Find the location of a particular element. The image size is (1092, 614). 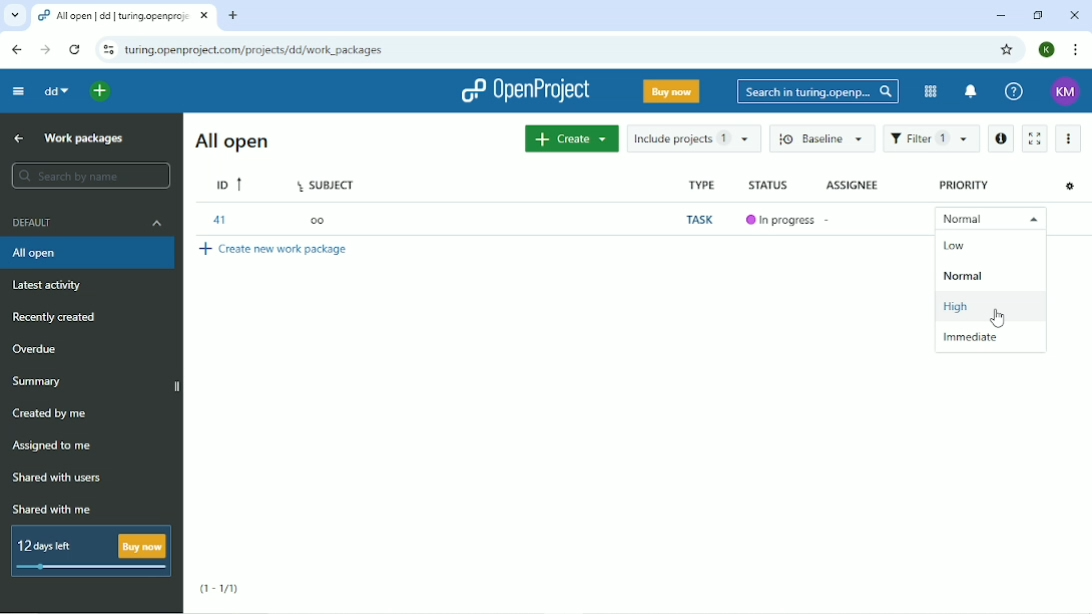

Normal is located at coordinates (965, 275).